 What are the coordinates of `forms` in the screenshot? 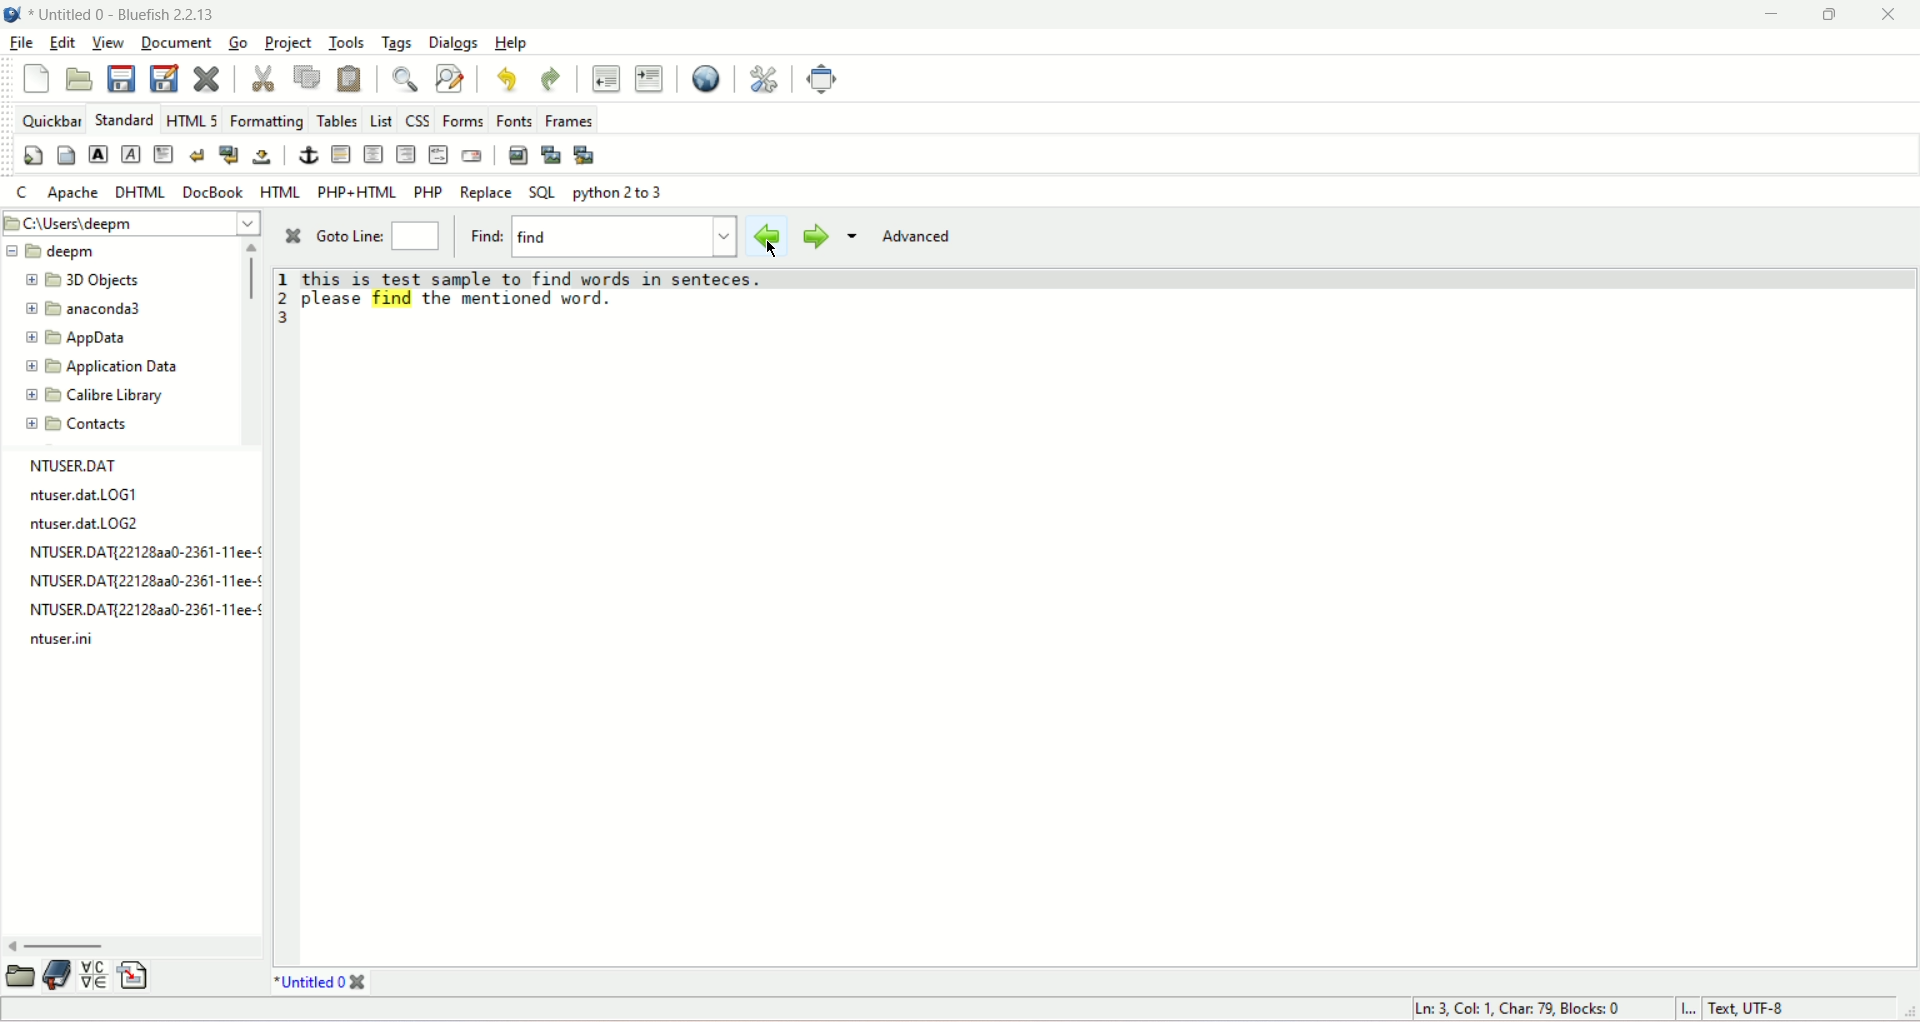 It's located at (464, 119).